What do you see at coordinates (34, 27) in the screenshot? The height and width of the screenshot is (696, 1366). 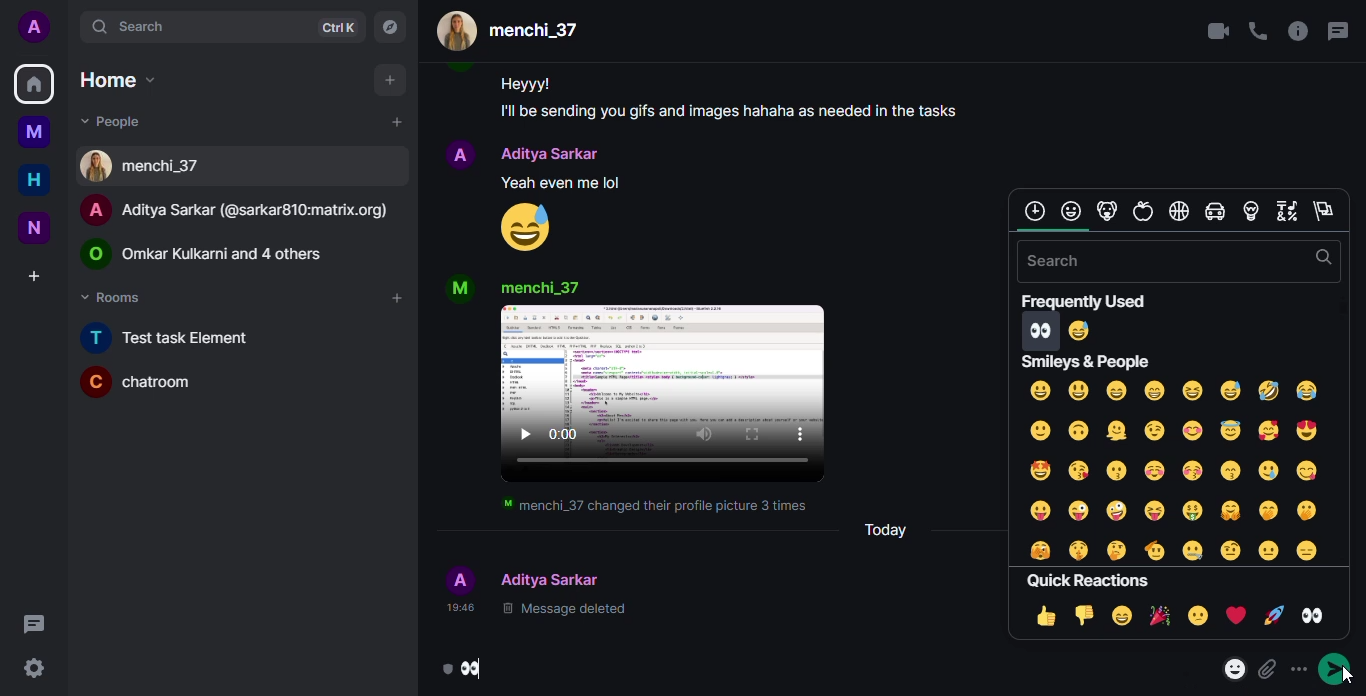 I see `profile` at bounding box center [34, 27].